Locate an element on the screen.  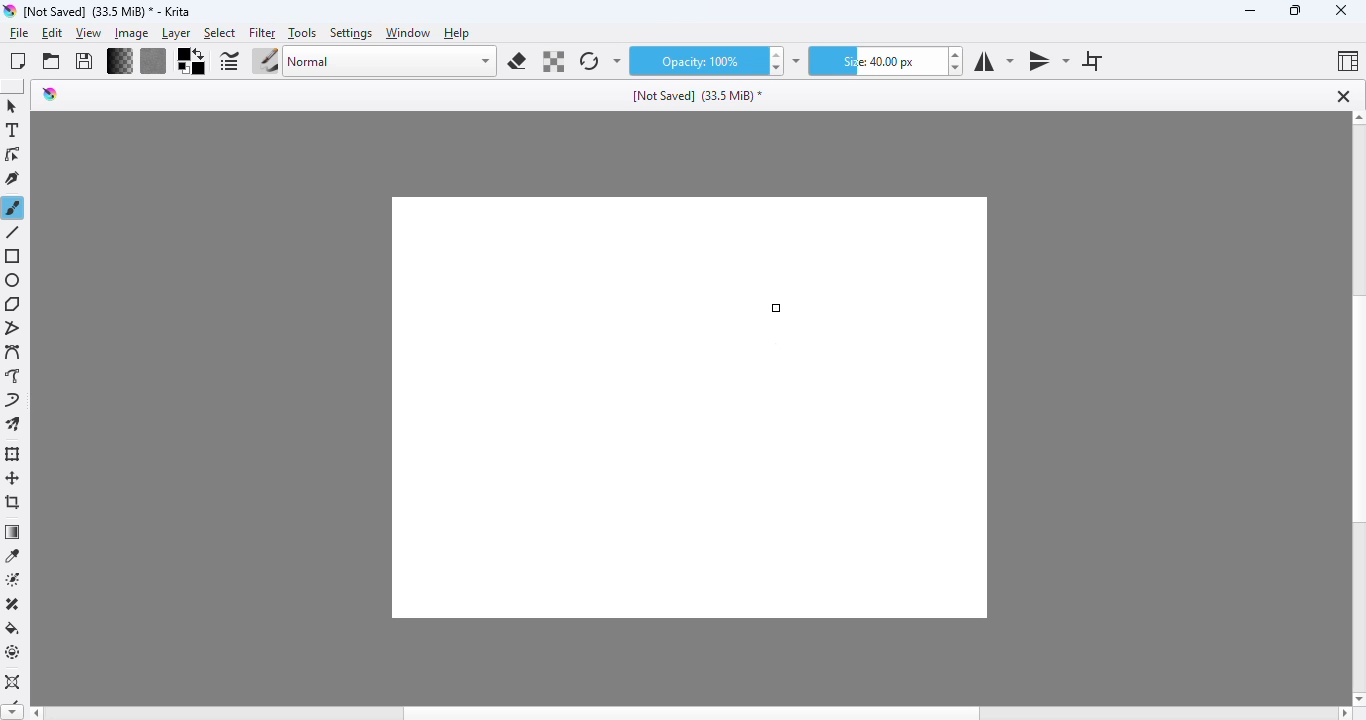
enclose and fill tool is located at coordinates (13, 653).